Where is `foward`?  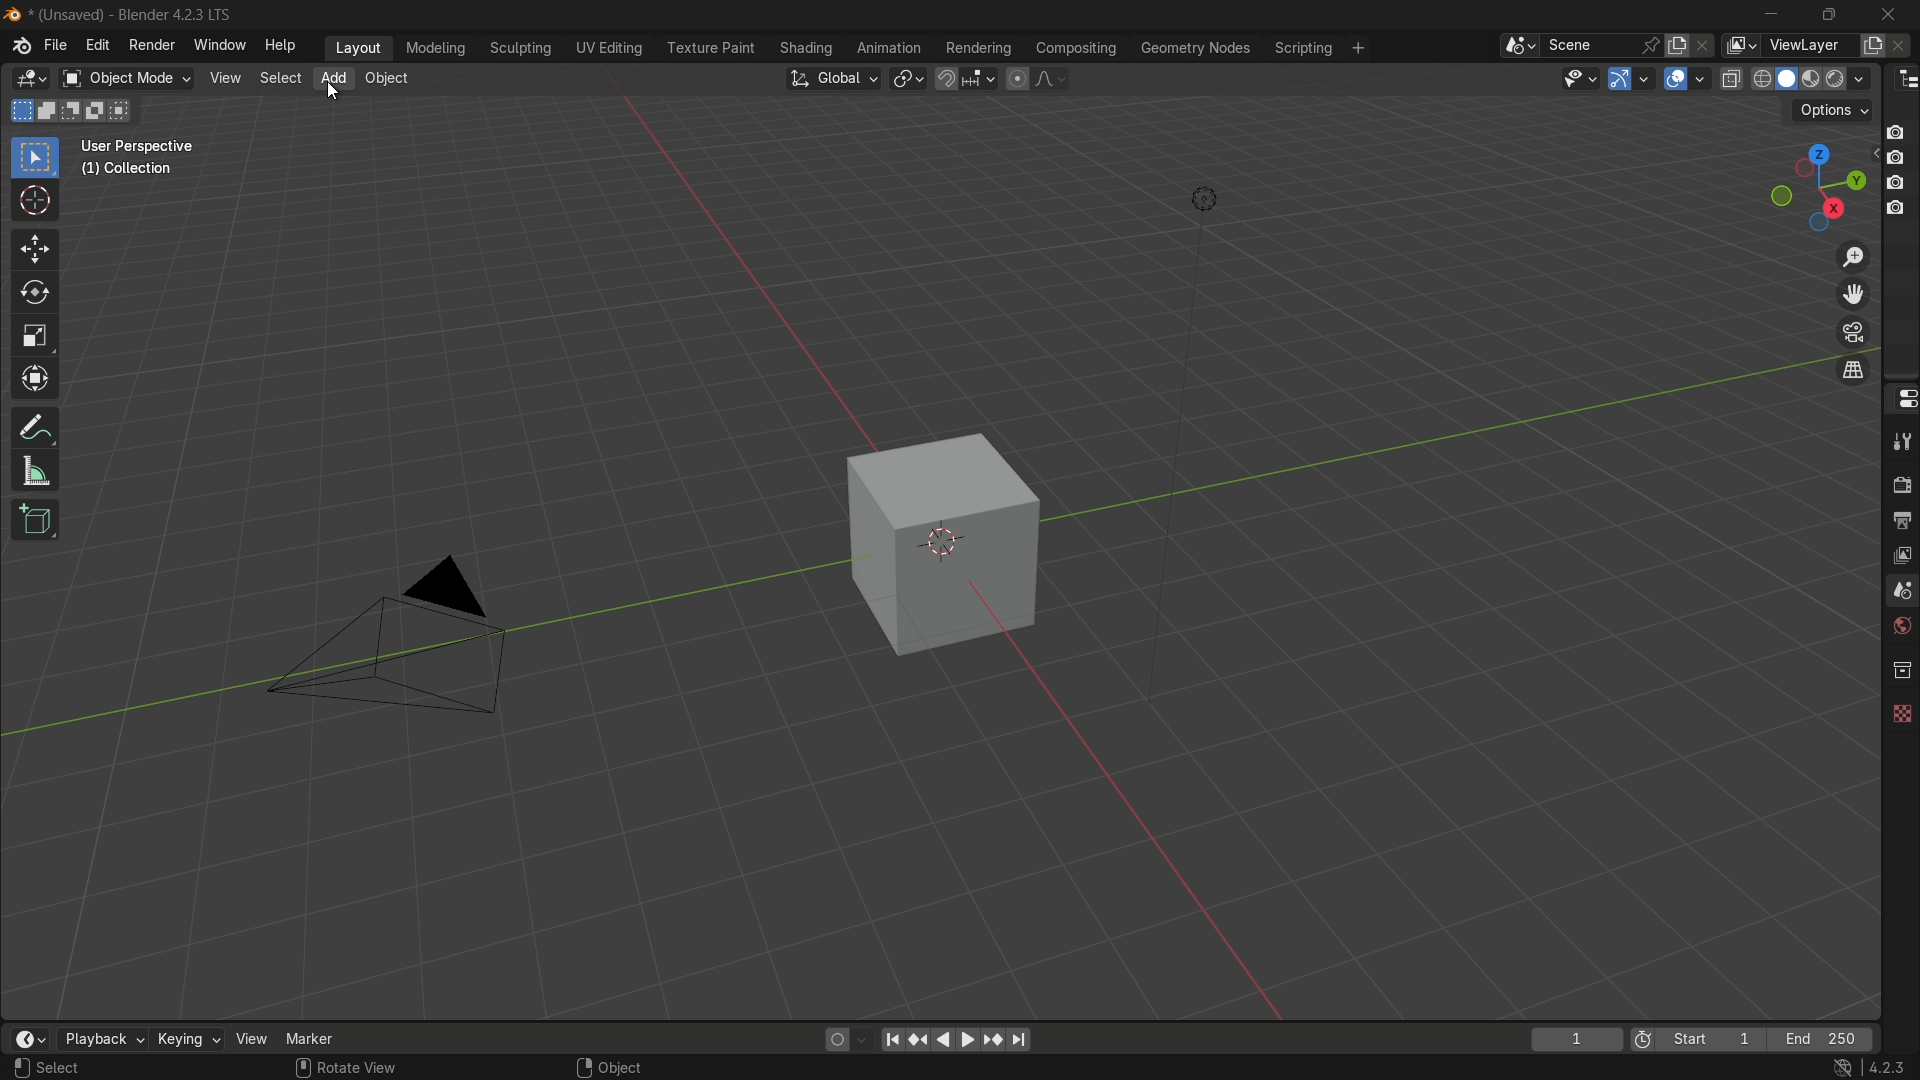
foward is located at coordinates (968, 1039).